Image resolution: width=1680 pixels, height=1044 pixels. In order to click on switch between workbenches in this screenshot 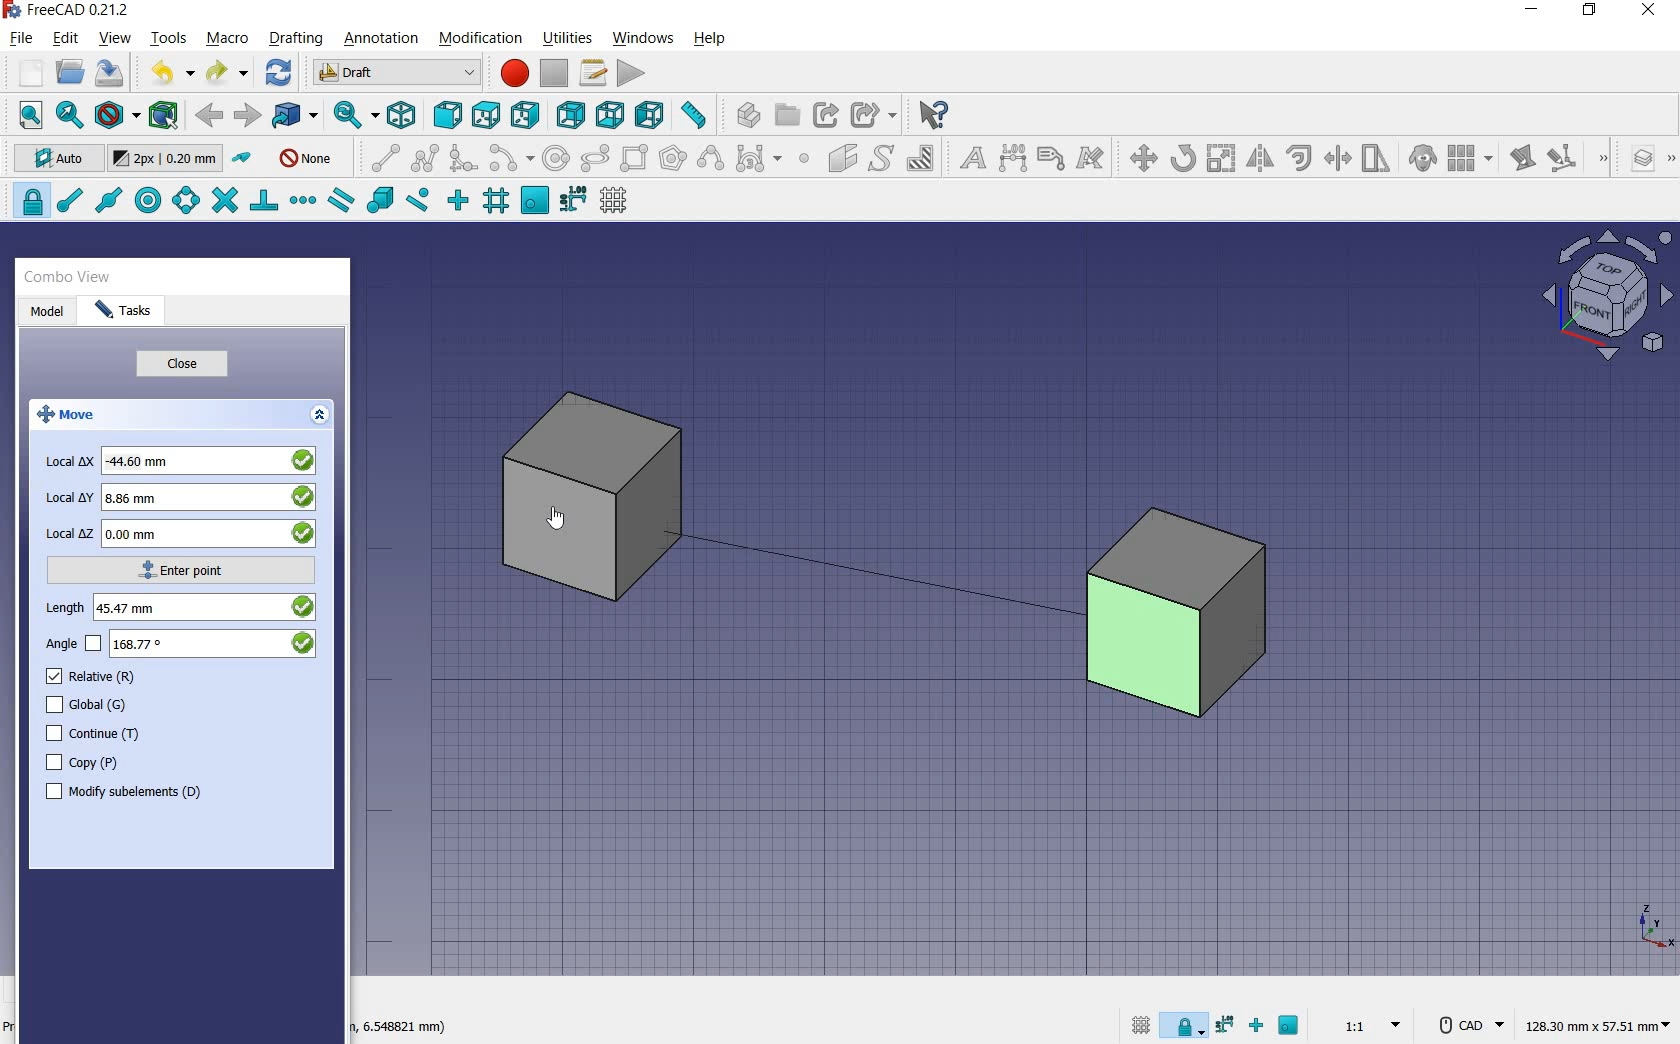, I will do `click(394, 74)`.